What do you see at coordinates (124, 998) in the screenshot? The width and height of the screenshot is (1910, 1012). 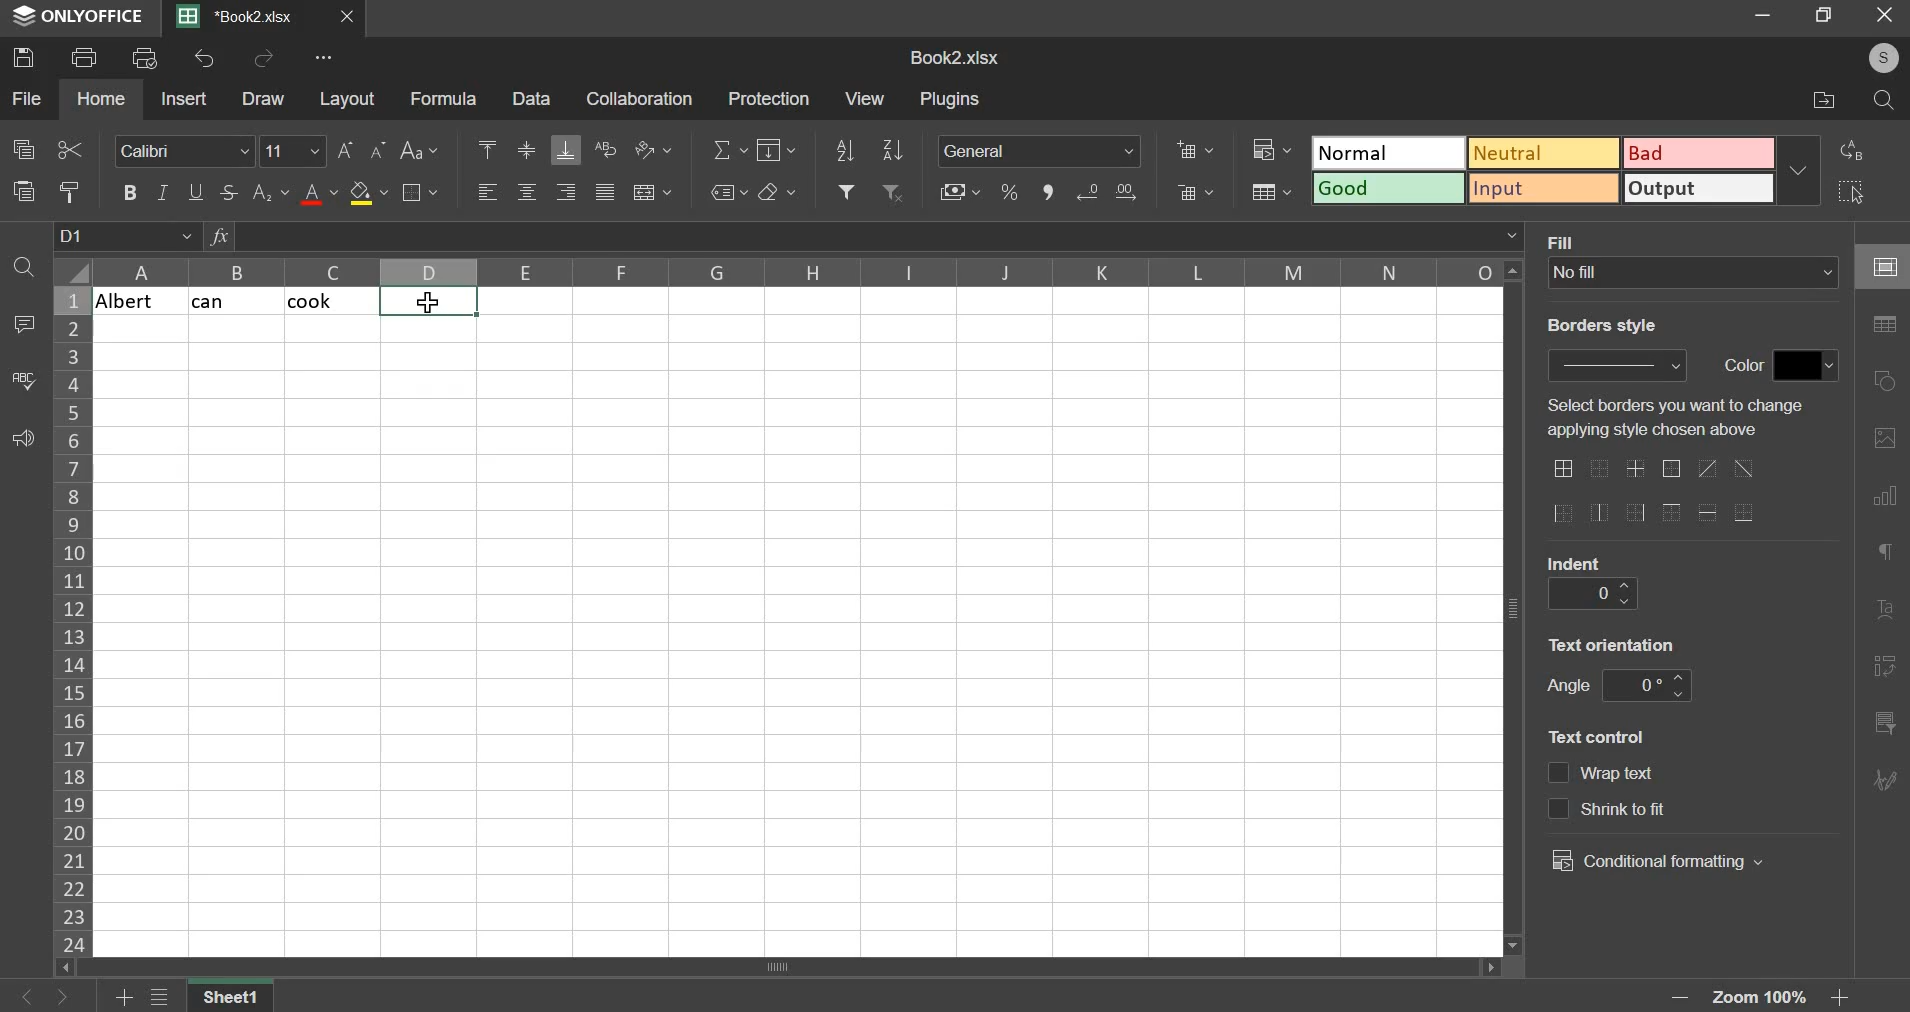 I see `add sheets` at bounding box center [124, 998].